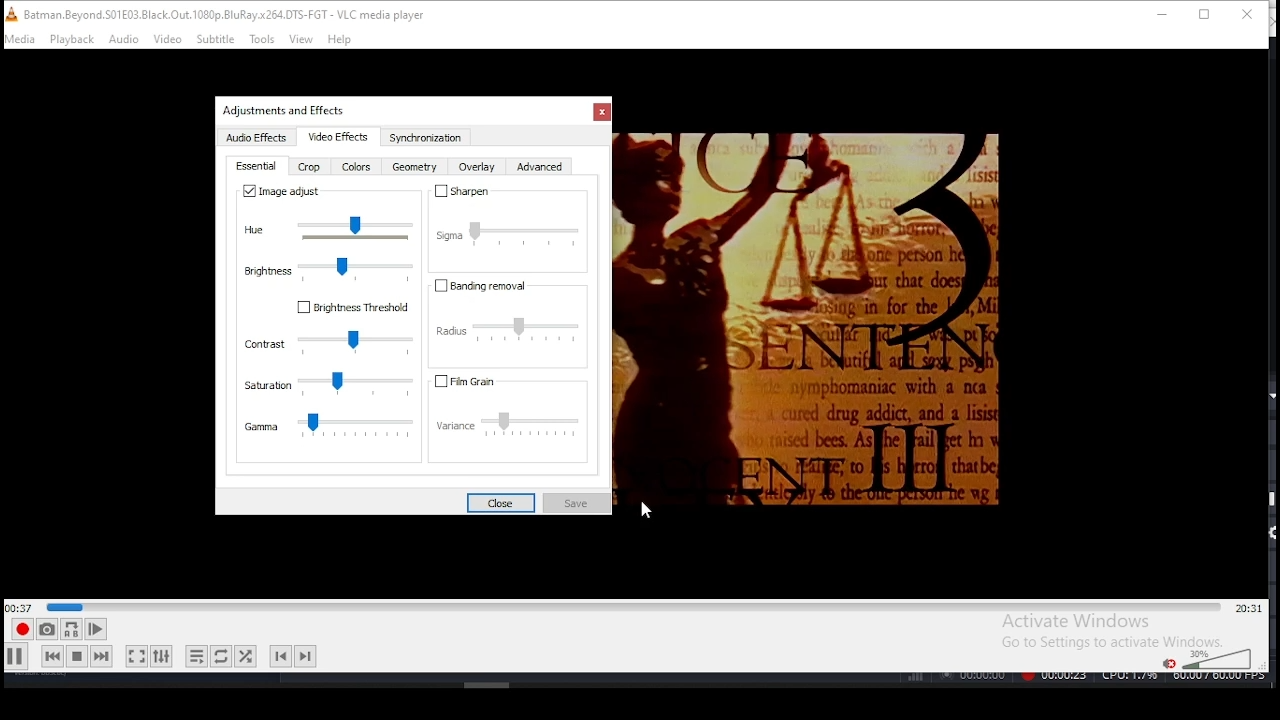 The height and width of the screenshot is (720, 1280). What do you see at coordinates (222, 13) in the screenshot?
I see `icon and filename` at bounding box center [222, 13].